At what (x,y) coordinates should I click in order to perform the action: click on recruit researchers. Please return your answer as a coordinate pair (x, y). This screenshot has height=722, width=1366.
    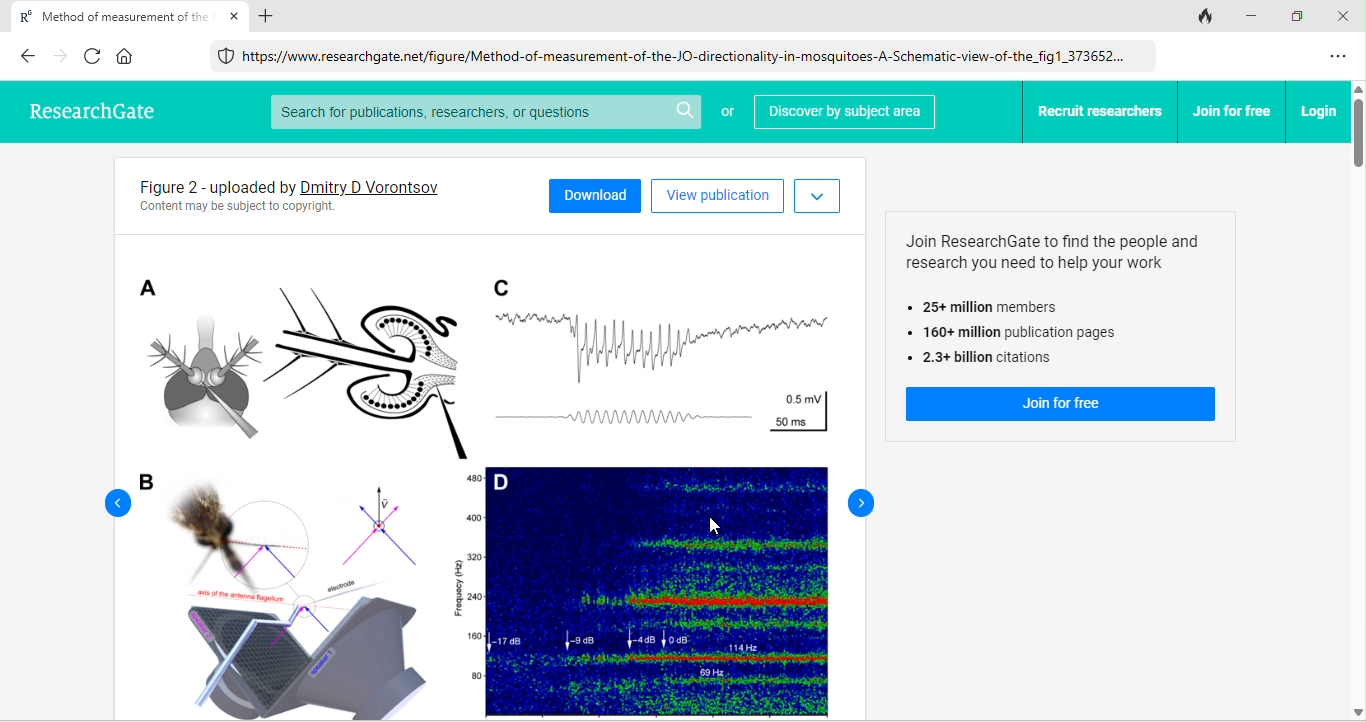
    Looking at the image, I should click on (1101, 112).